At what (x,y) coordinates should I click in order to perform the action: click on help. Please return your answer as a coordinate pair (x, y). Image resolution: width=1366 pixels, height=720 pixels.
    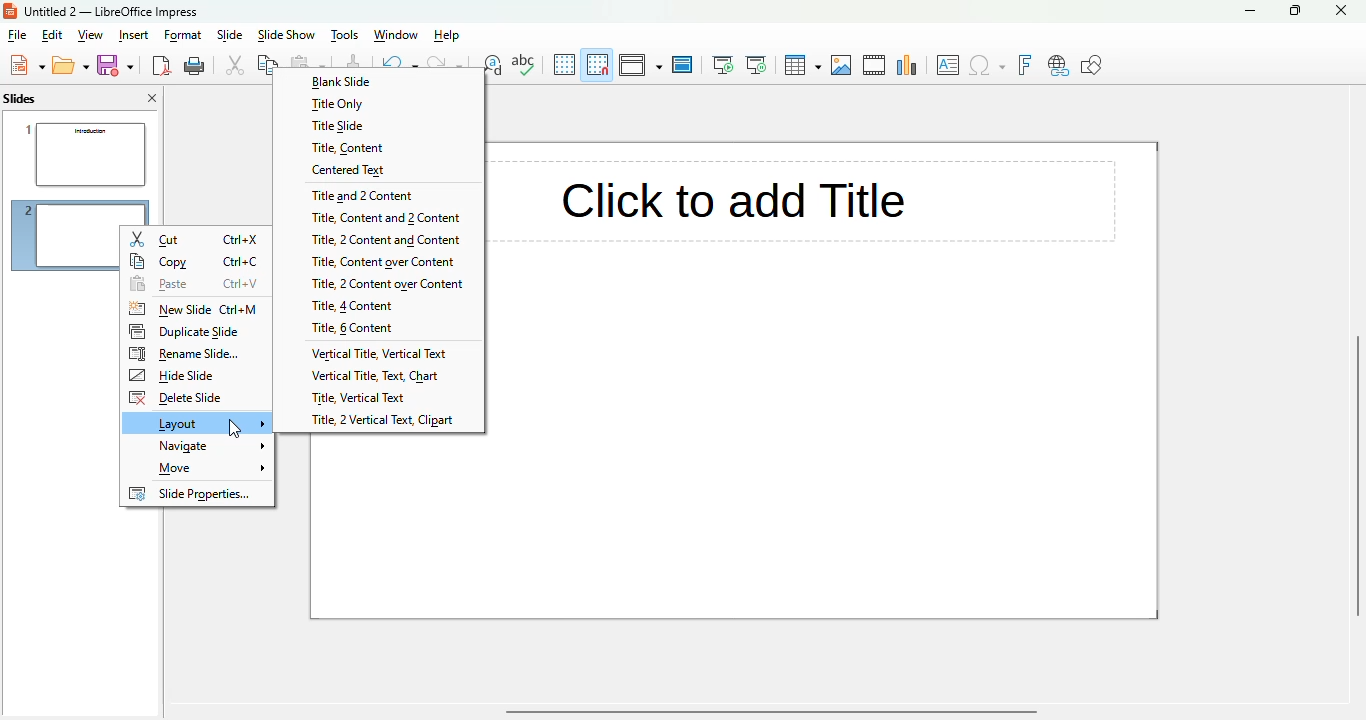
    Looking at the image, I should click on (448, 35).